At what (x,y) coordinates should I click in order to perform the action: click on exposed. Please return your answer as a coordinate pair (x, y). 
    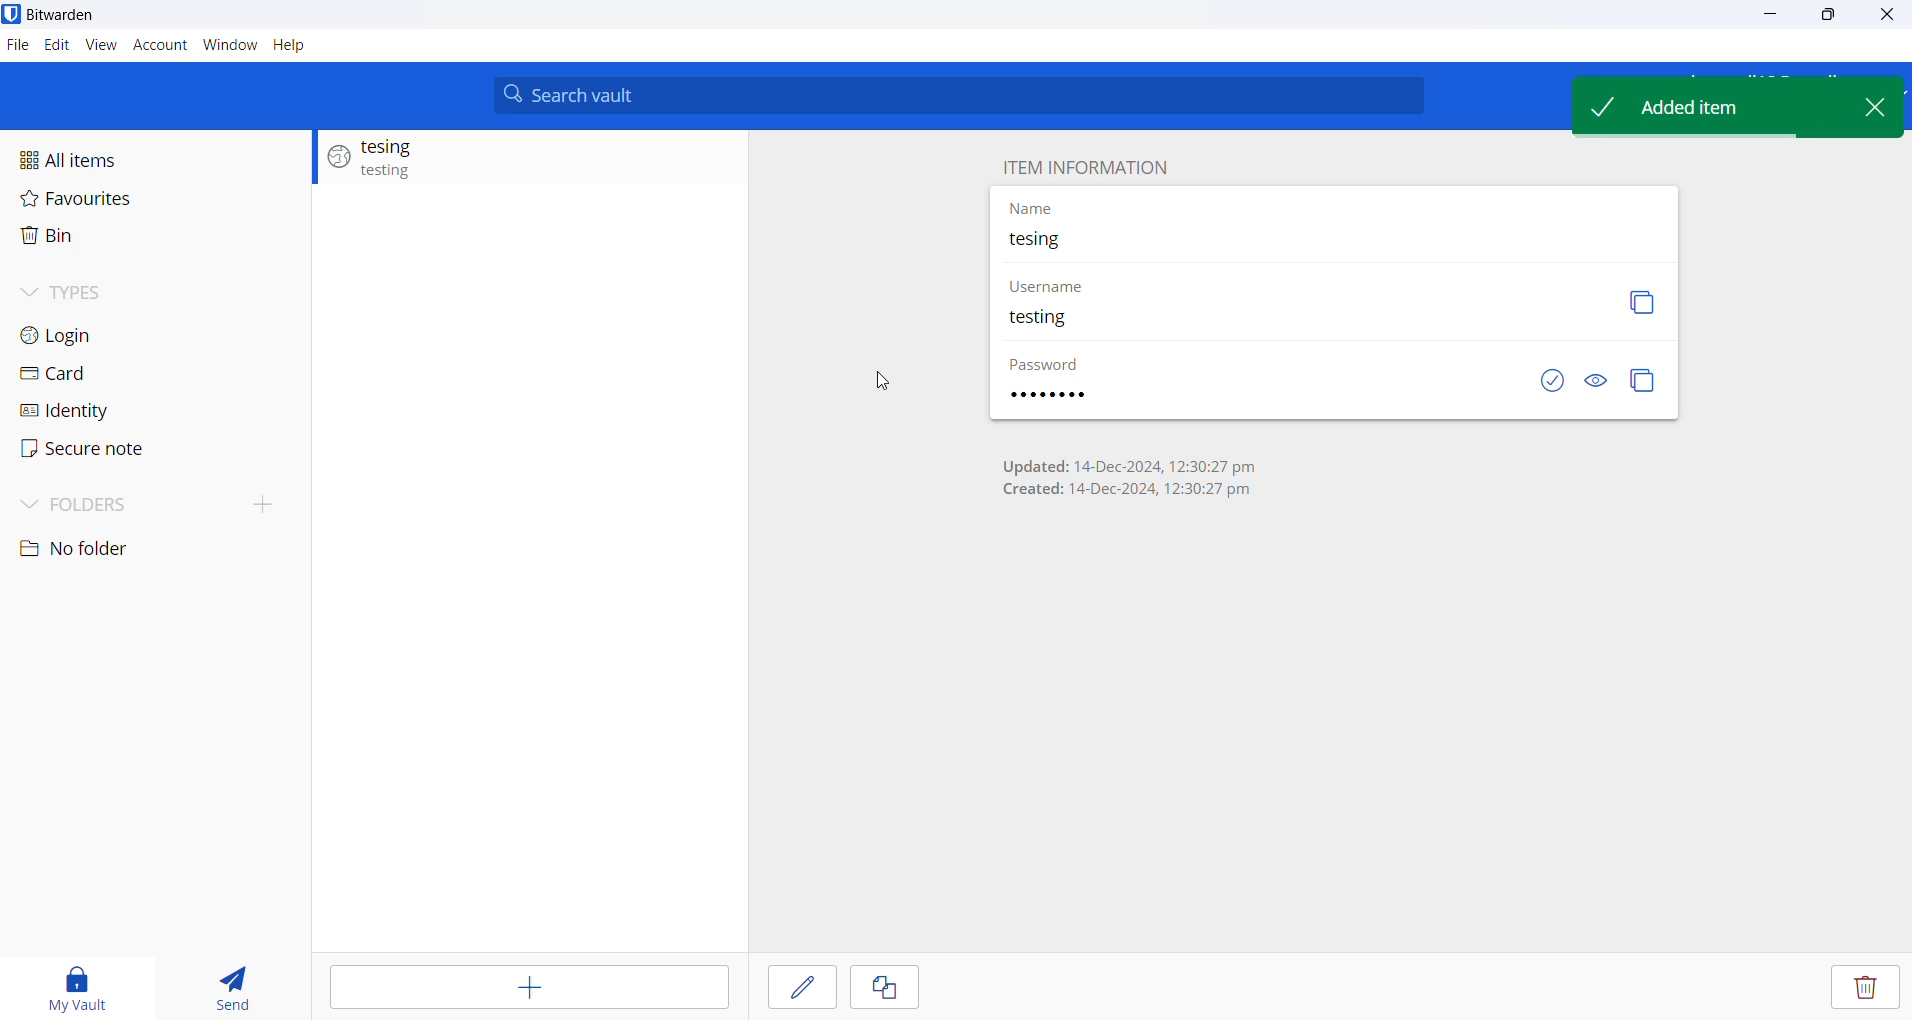
    Looking at the image, I should click on (1543, 385).